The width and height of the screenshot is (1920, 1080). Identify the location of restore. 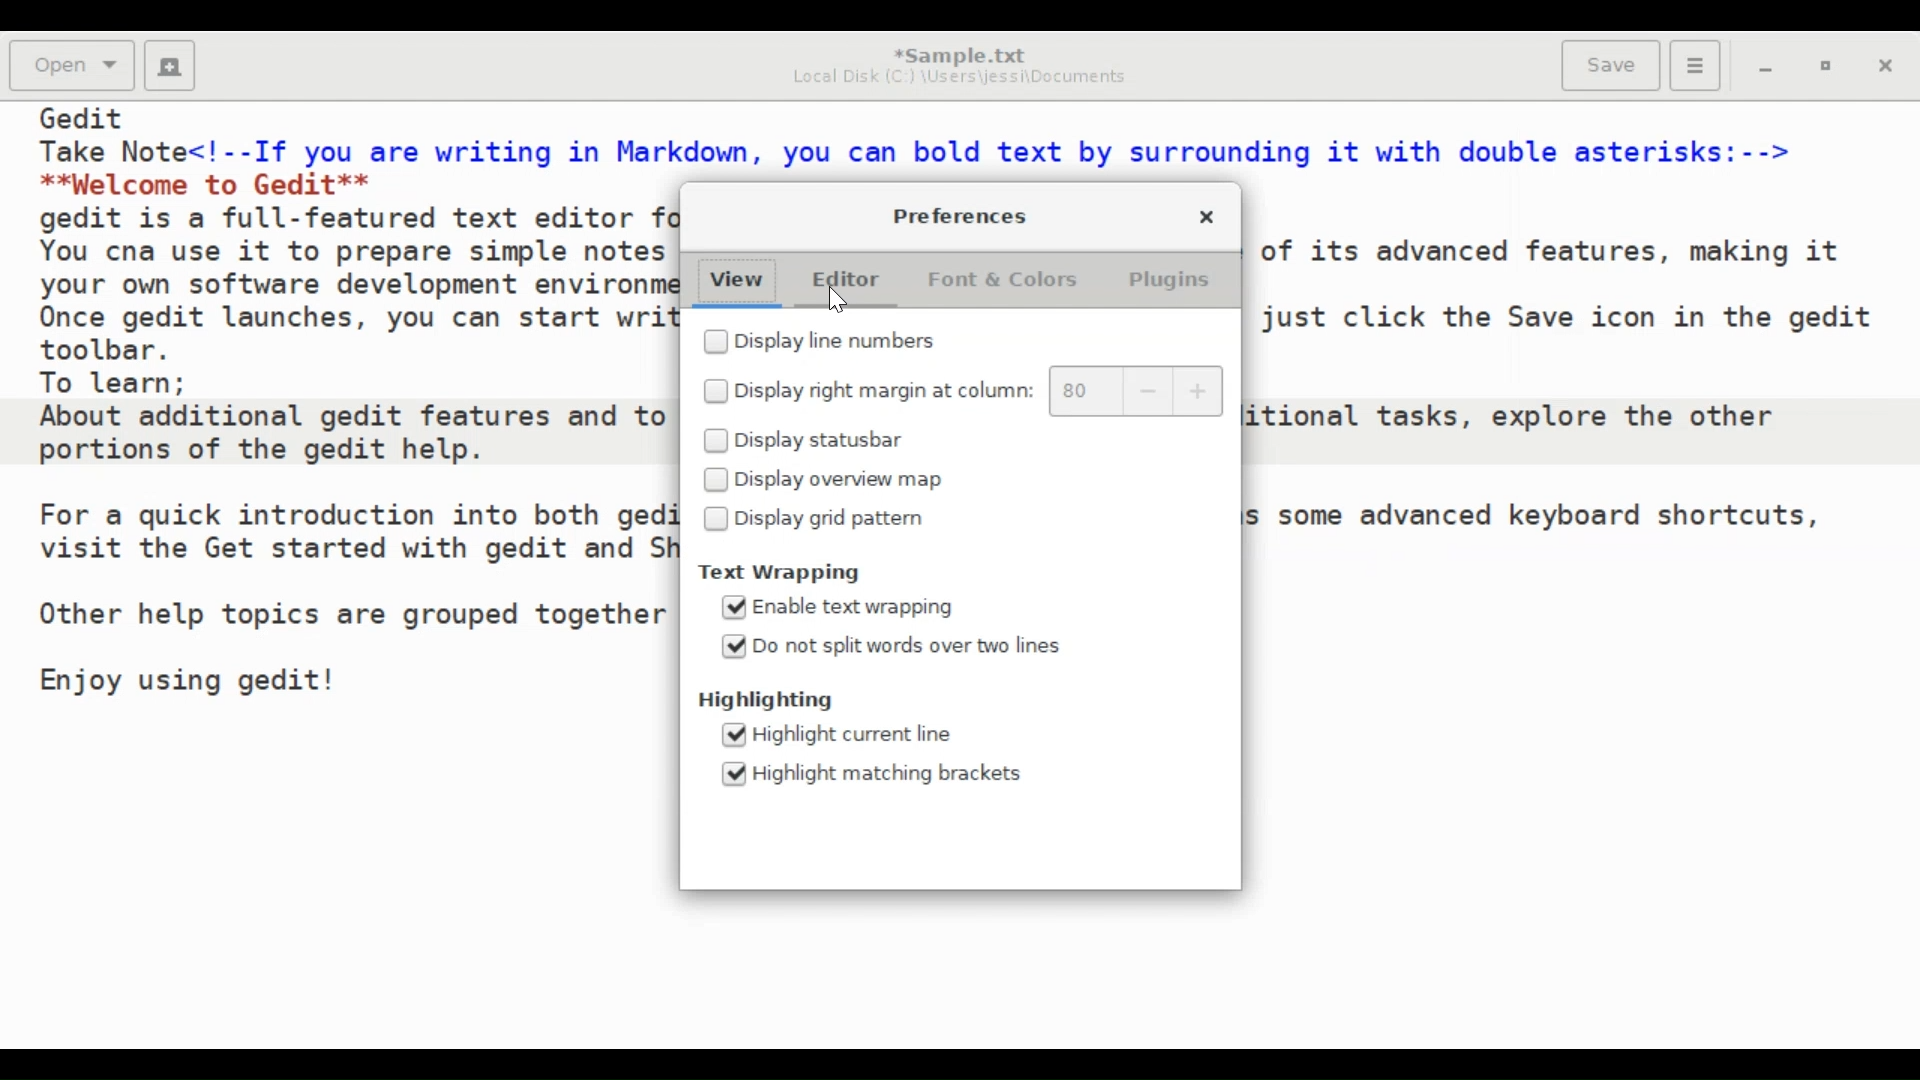
(1829, 69).